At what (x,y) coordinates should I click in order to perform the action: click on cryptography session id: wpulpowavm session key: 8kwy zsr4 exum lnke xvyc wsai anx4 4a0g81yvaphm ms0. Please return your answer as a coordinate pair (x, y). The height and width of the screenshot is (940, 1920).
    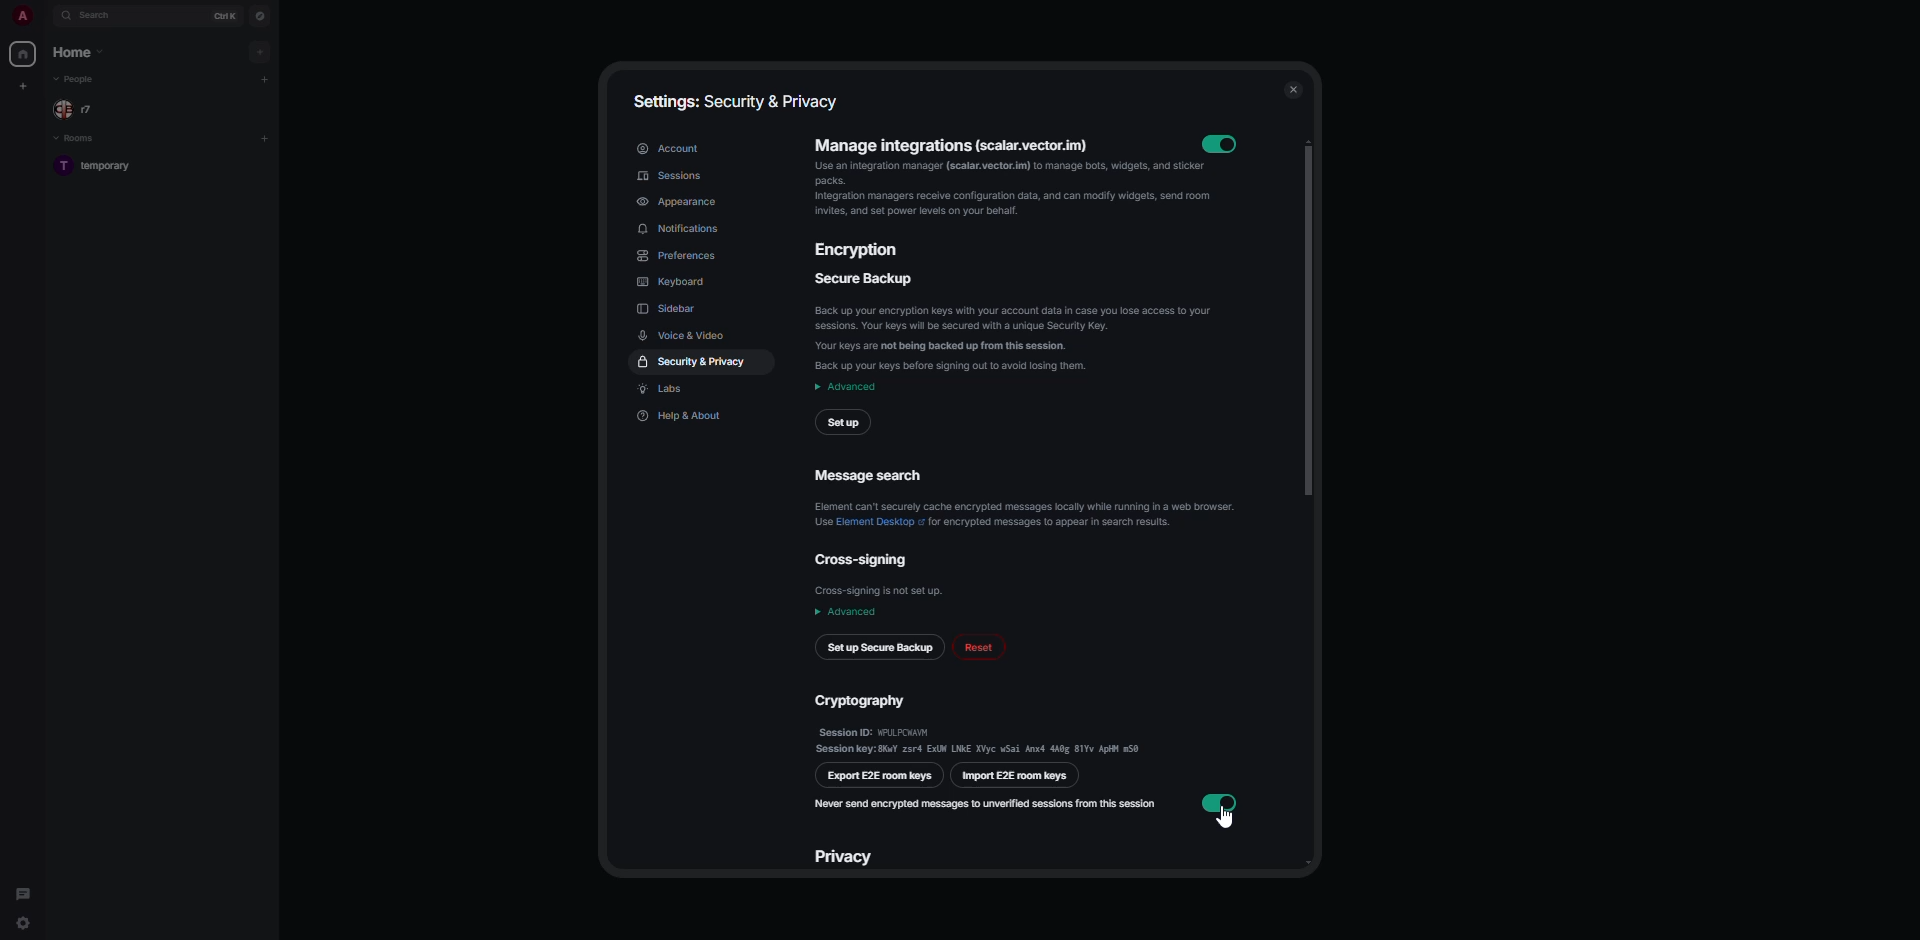
    Looking at the image, I should click on (982, 722).